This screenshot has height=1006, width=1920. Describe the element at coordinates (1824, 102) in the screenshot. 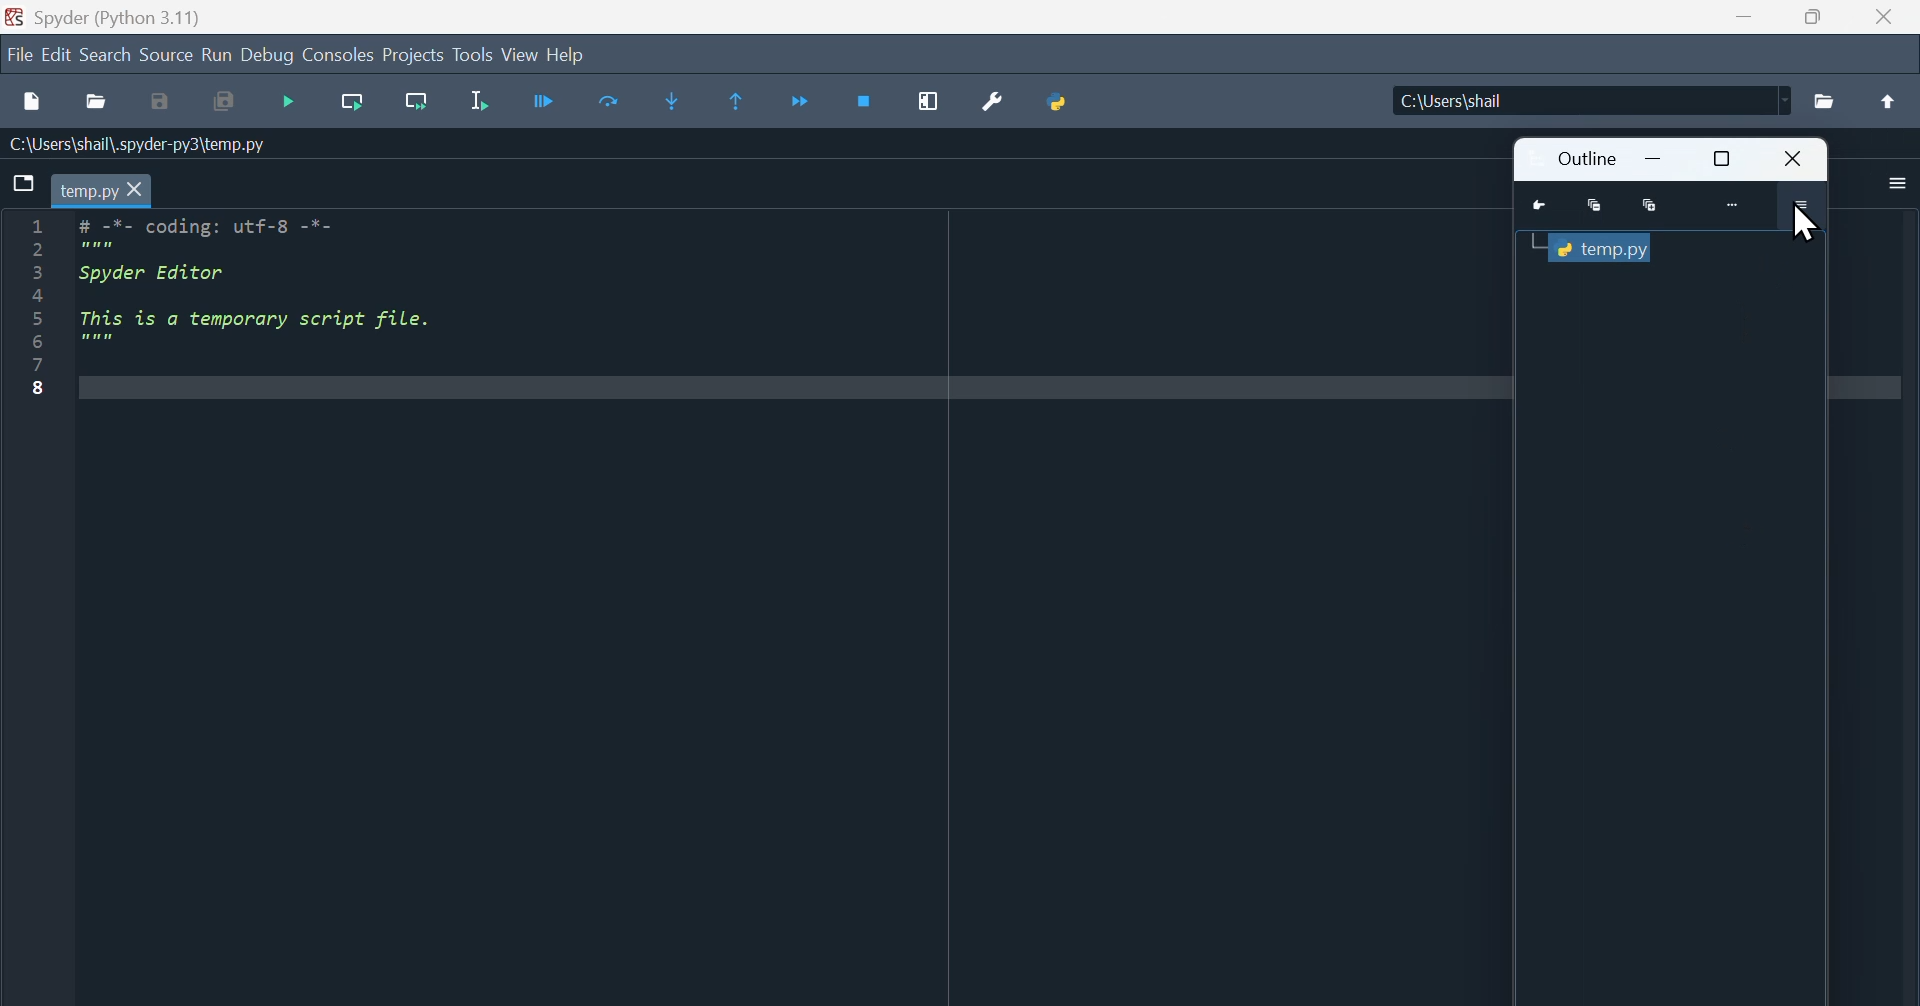

I see `File` at that location.